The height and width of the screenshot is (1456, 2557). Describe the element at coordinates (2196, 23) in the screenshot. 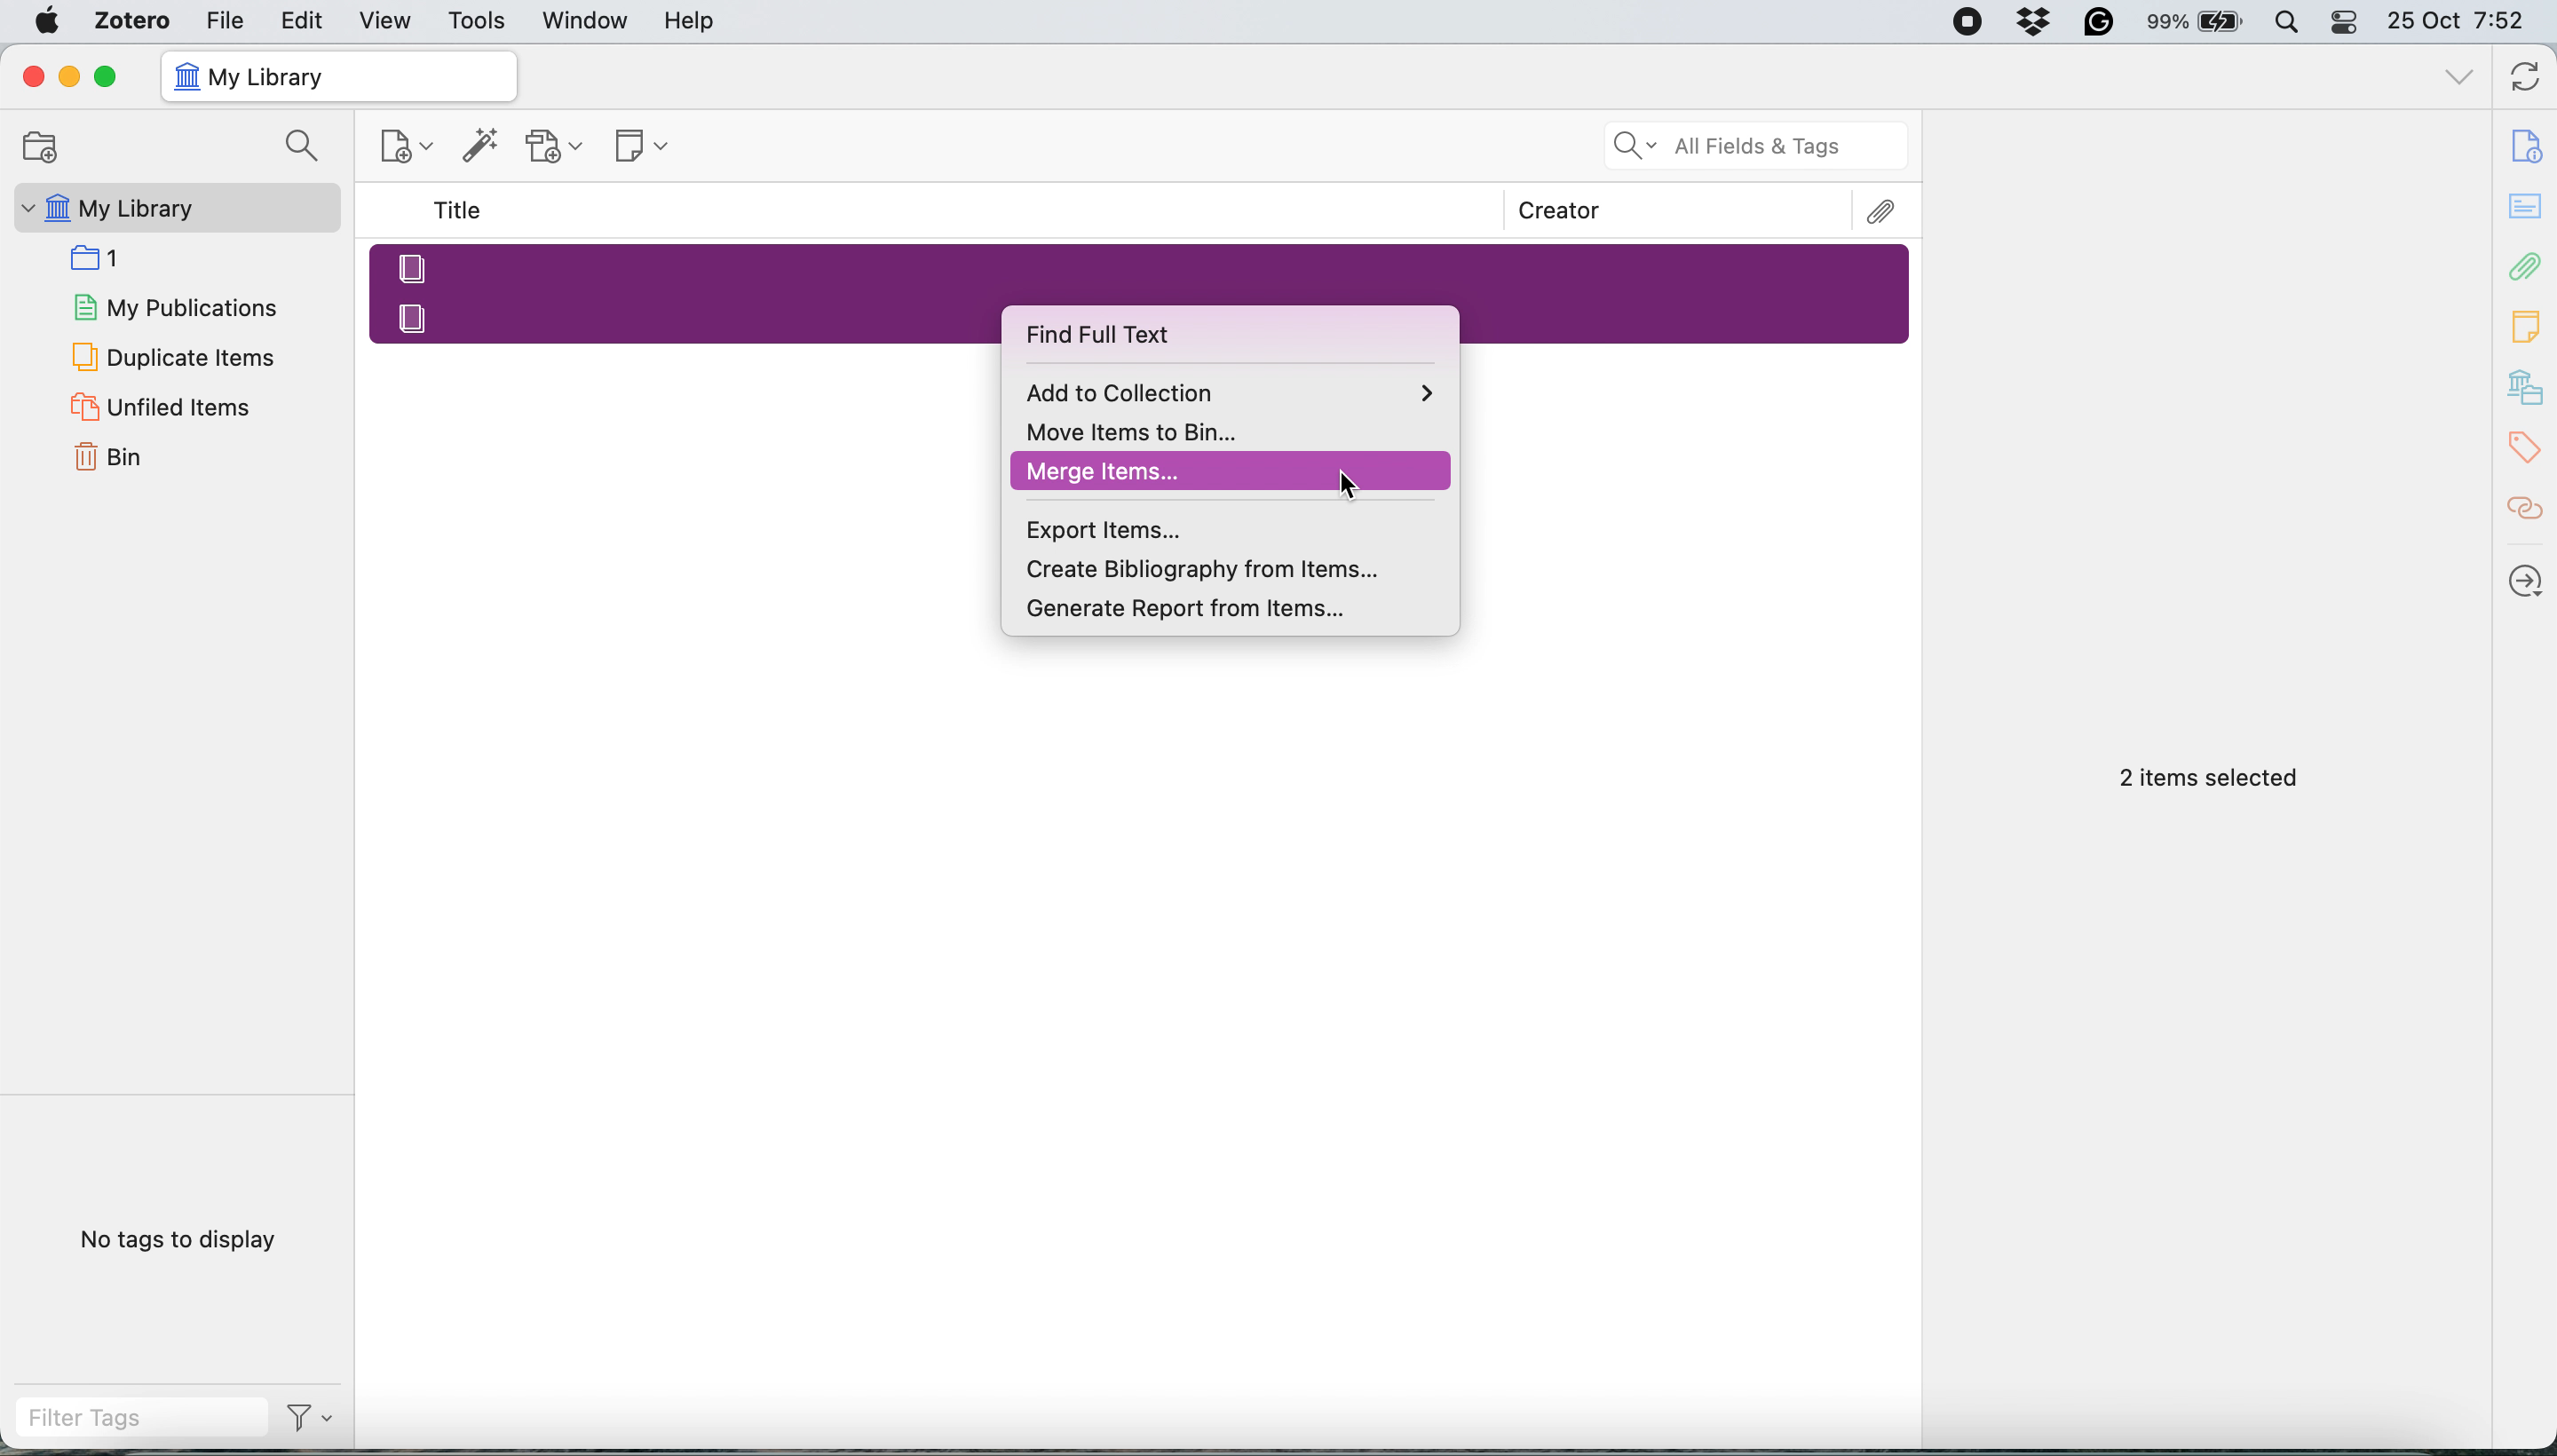

I see `99% Battery` at that location.